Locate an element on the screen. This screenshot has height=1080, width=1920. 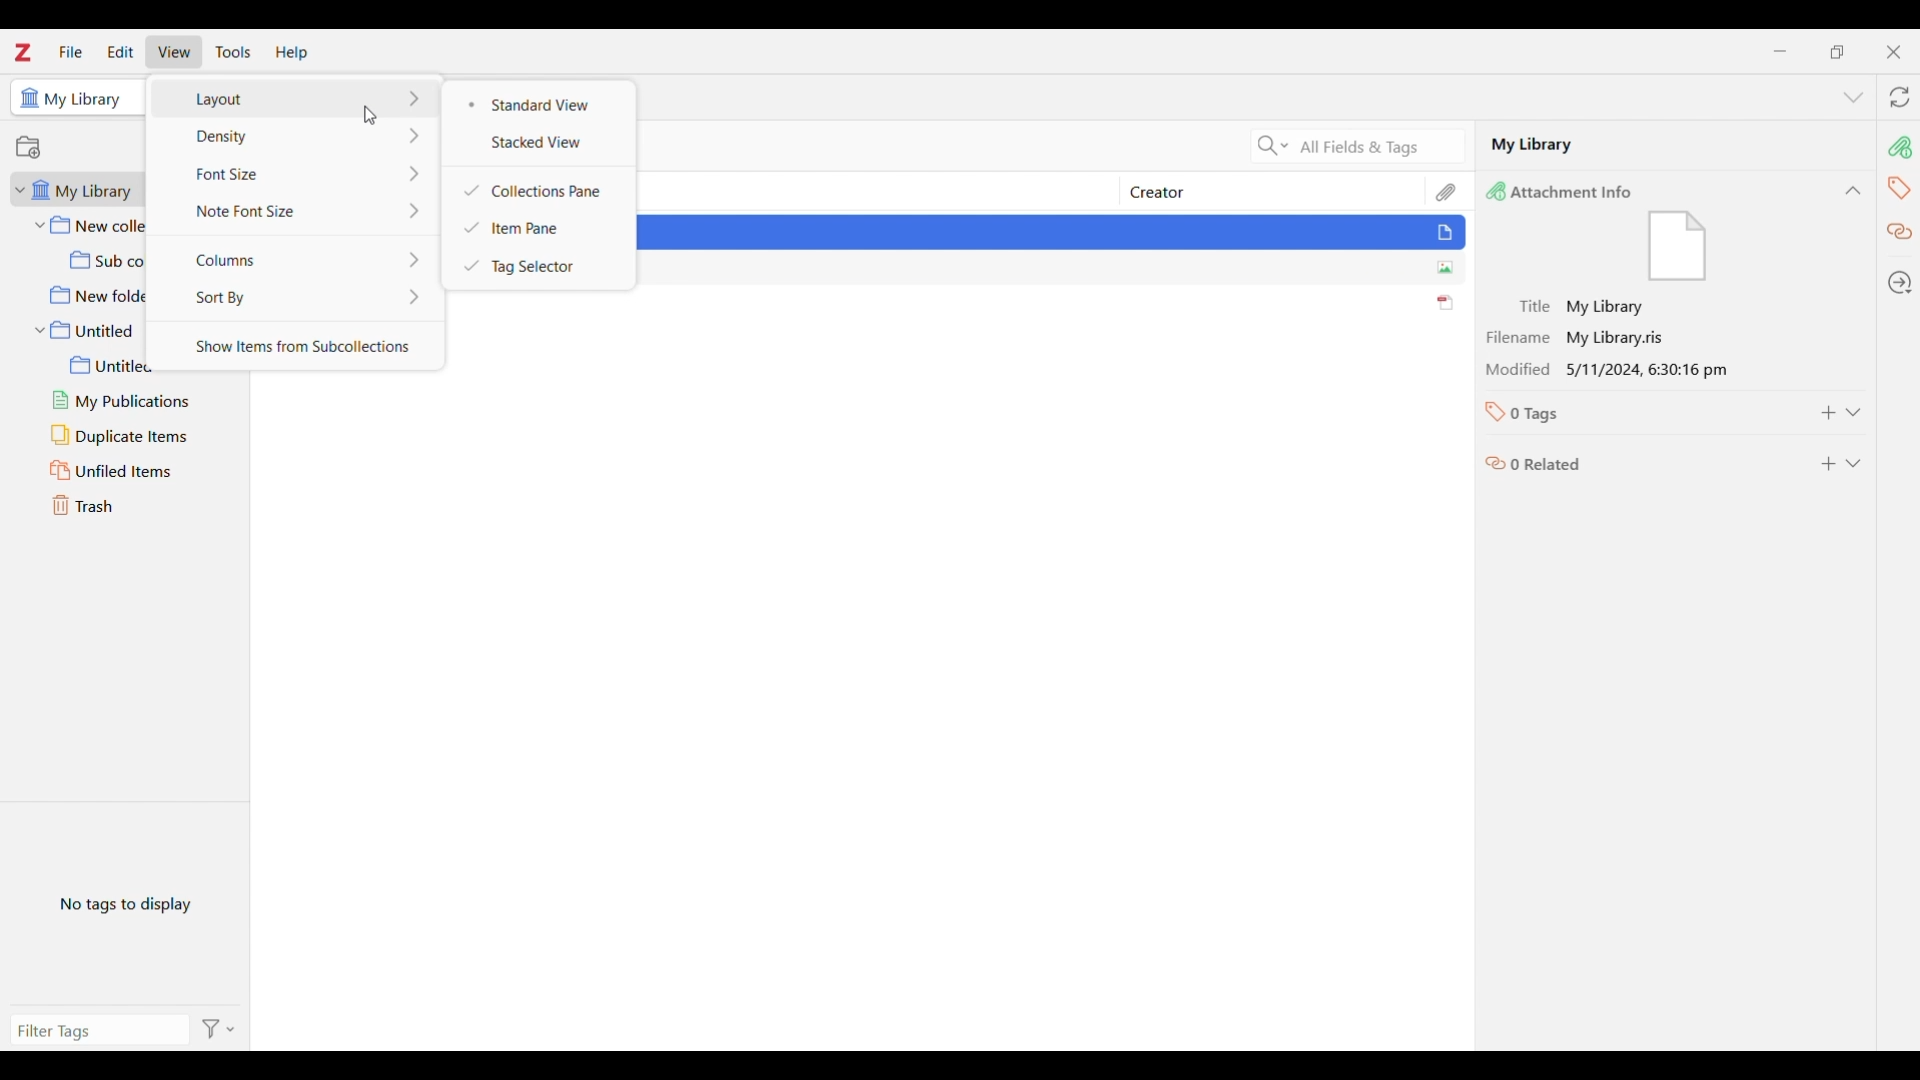
No tags in selected file is located at coordinates (125, 902).